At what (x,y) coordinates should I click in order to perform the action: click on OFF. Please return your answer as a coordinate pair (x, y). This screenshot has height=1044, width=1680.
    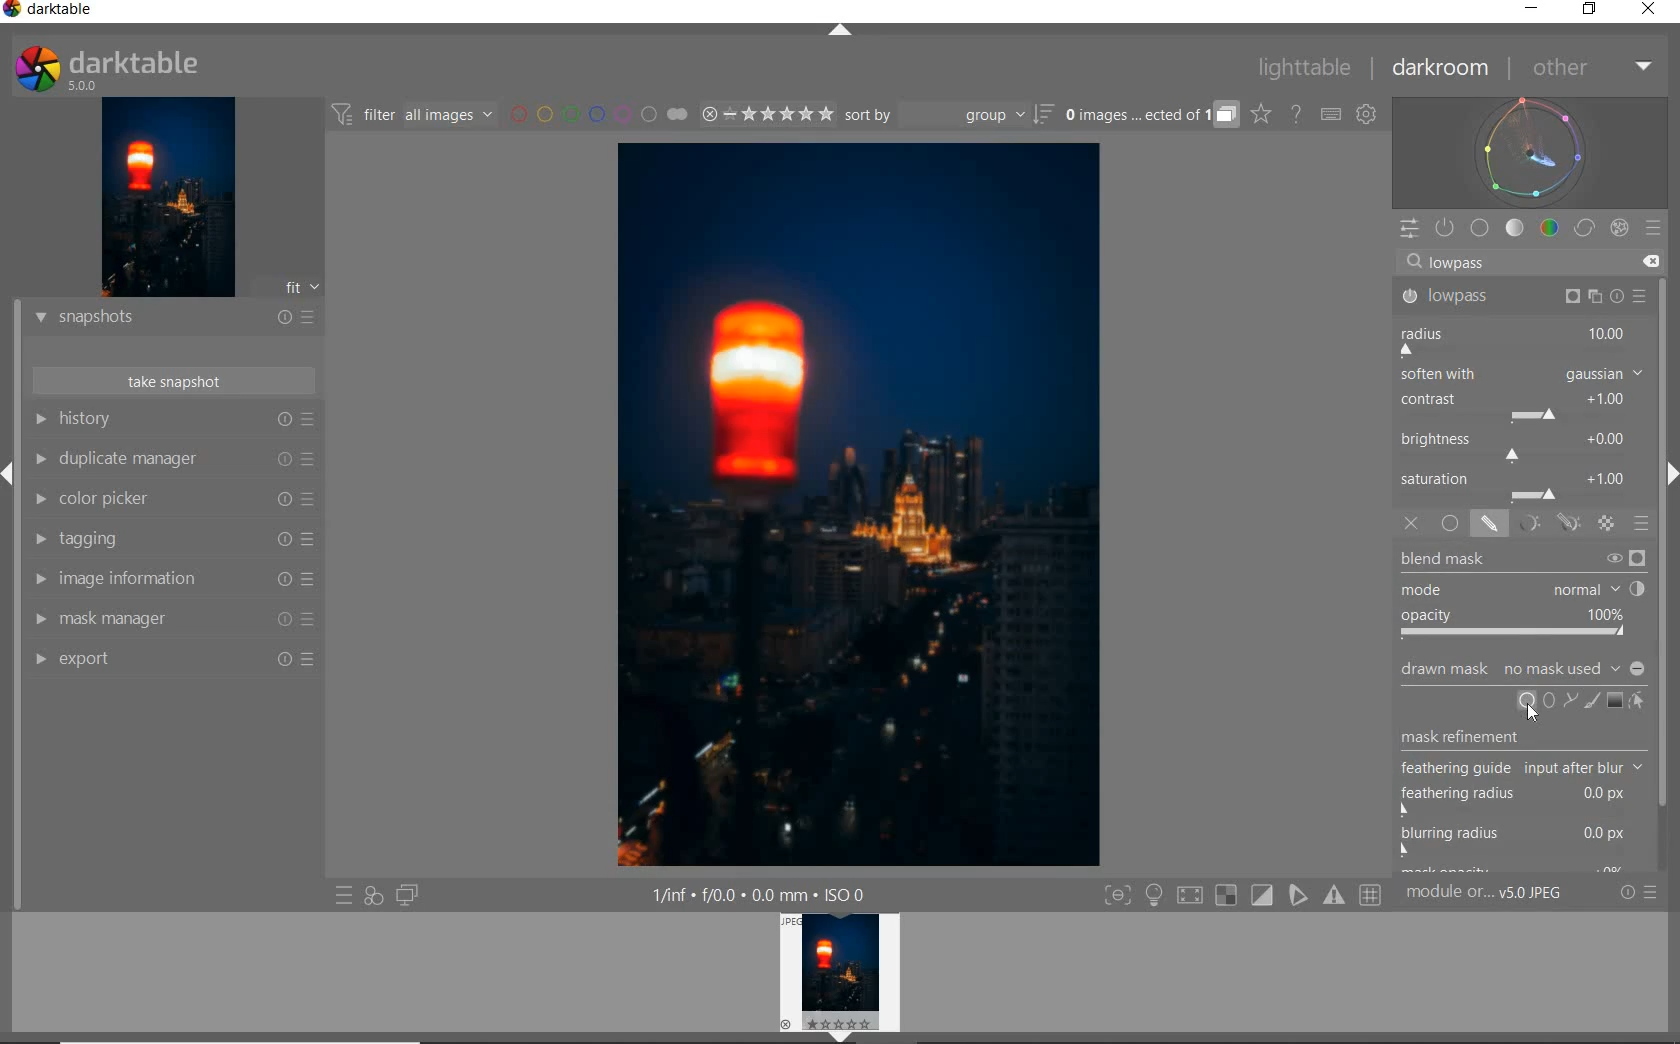
    Looking at the image, I should click on (1411, 524).